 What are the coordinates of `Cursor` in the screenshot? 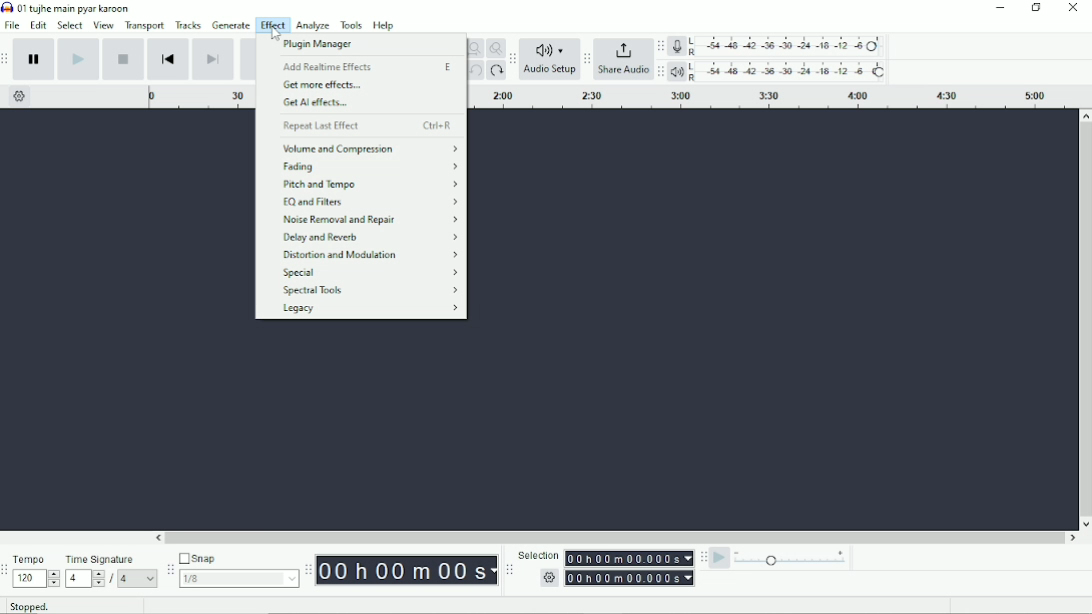 It's located at (271, 32).